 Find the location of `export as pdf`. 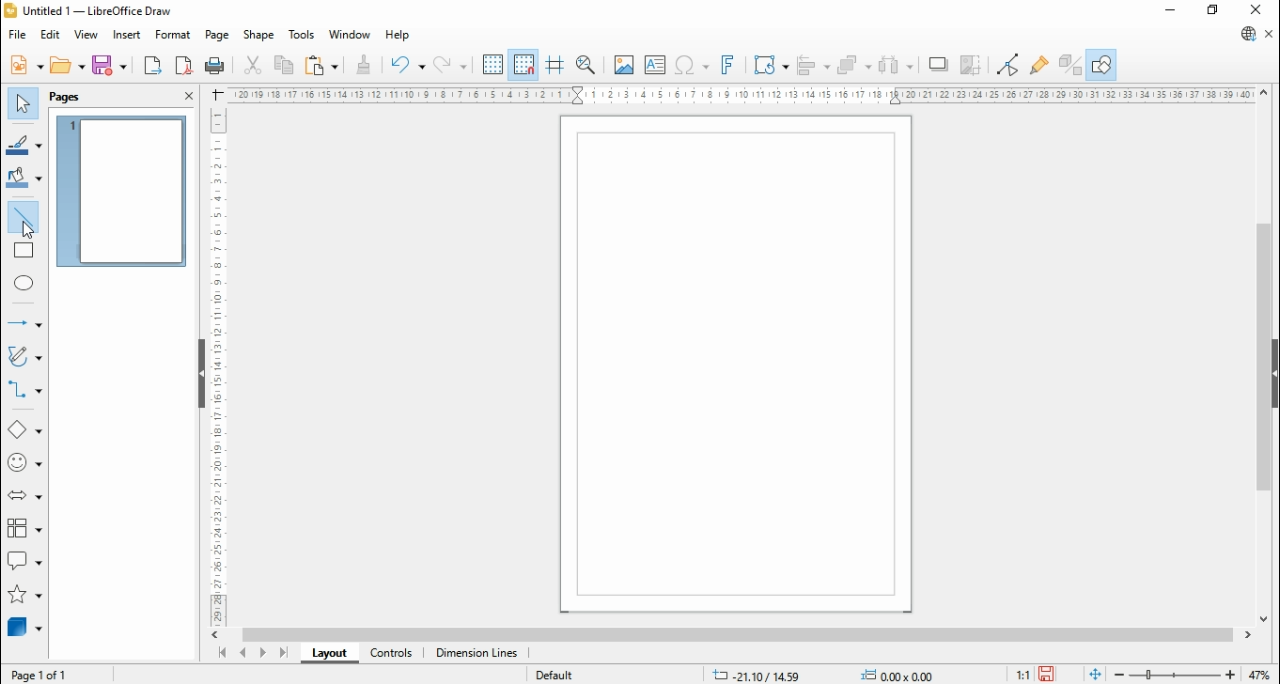

export as pdf is located at coordinates (185, 66).